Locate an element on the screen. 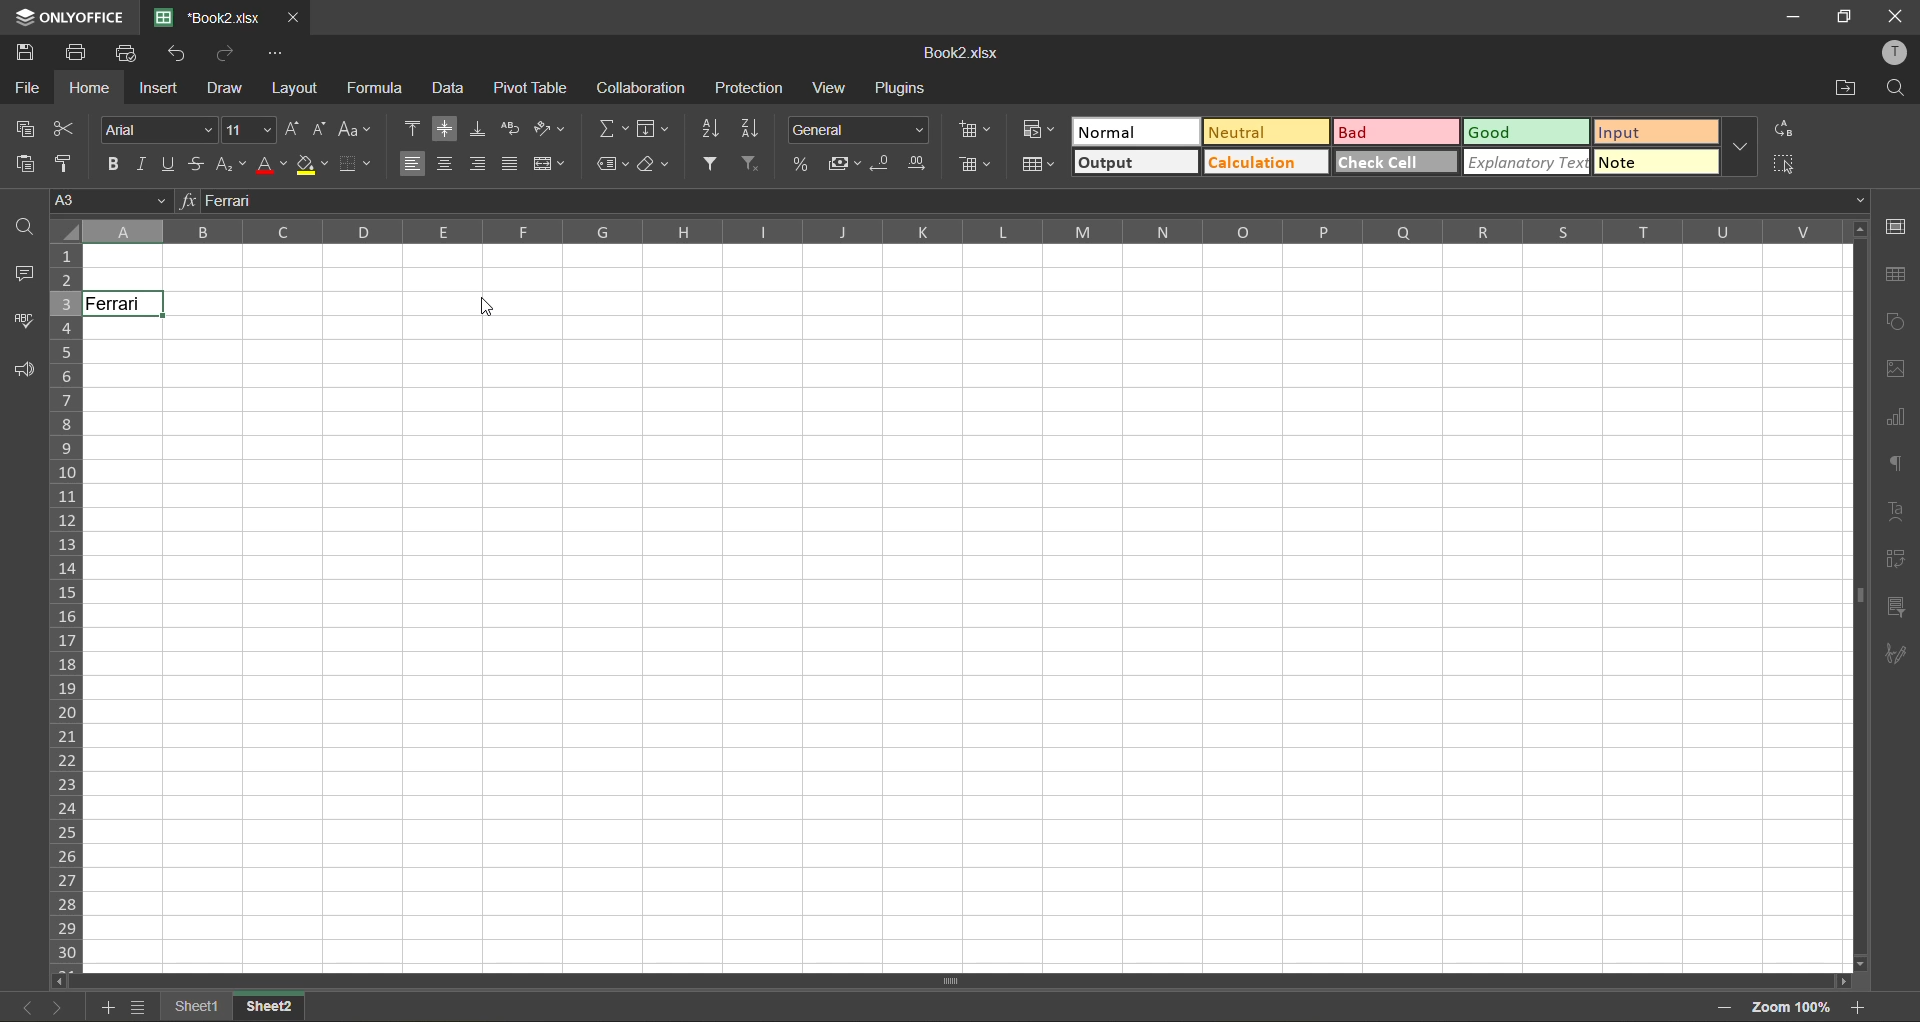  input is located at coordinates (1649, 134).